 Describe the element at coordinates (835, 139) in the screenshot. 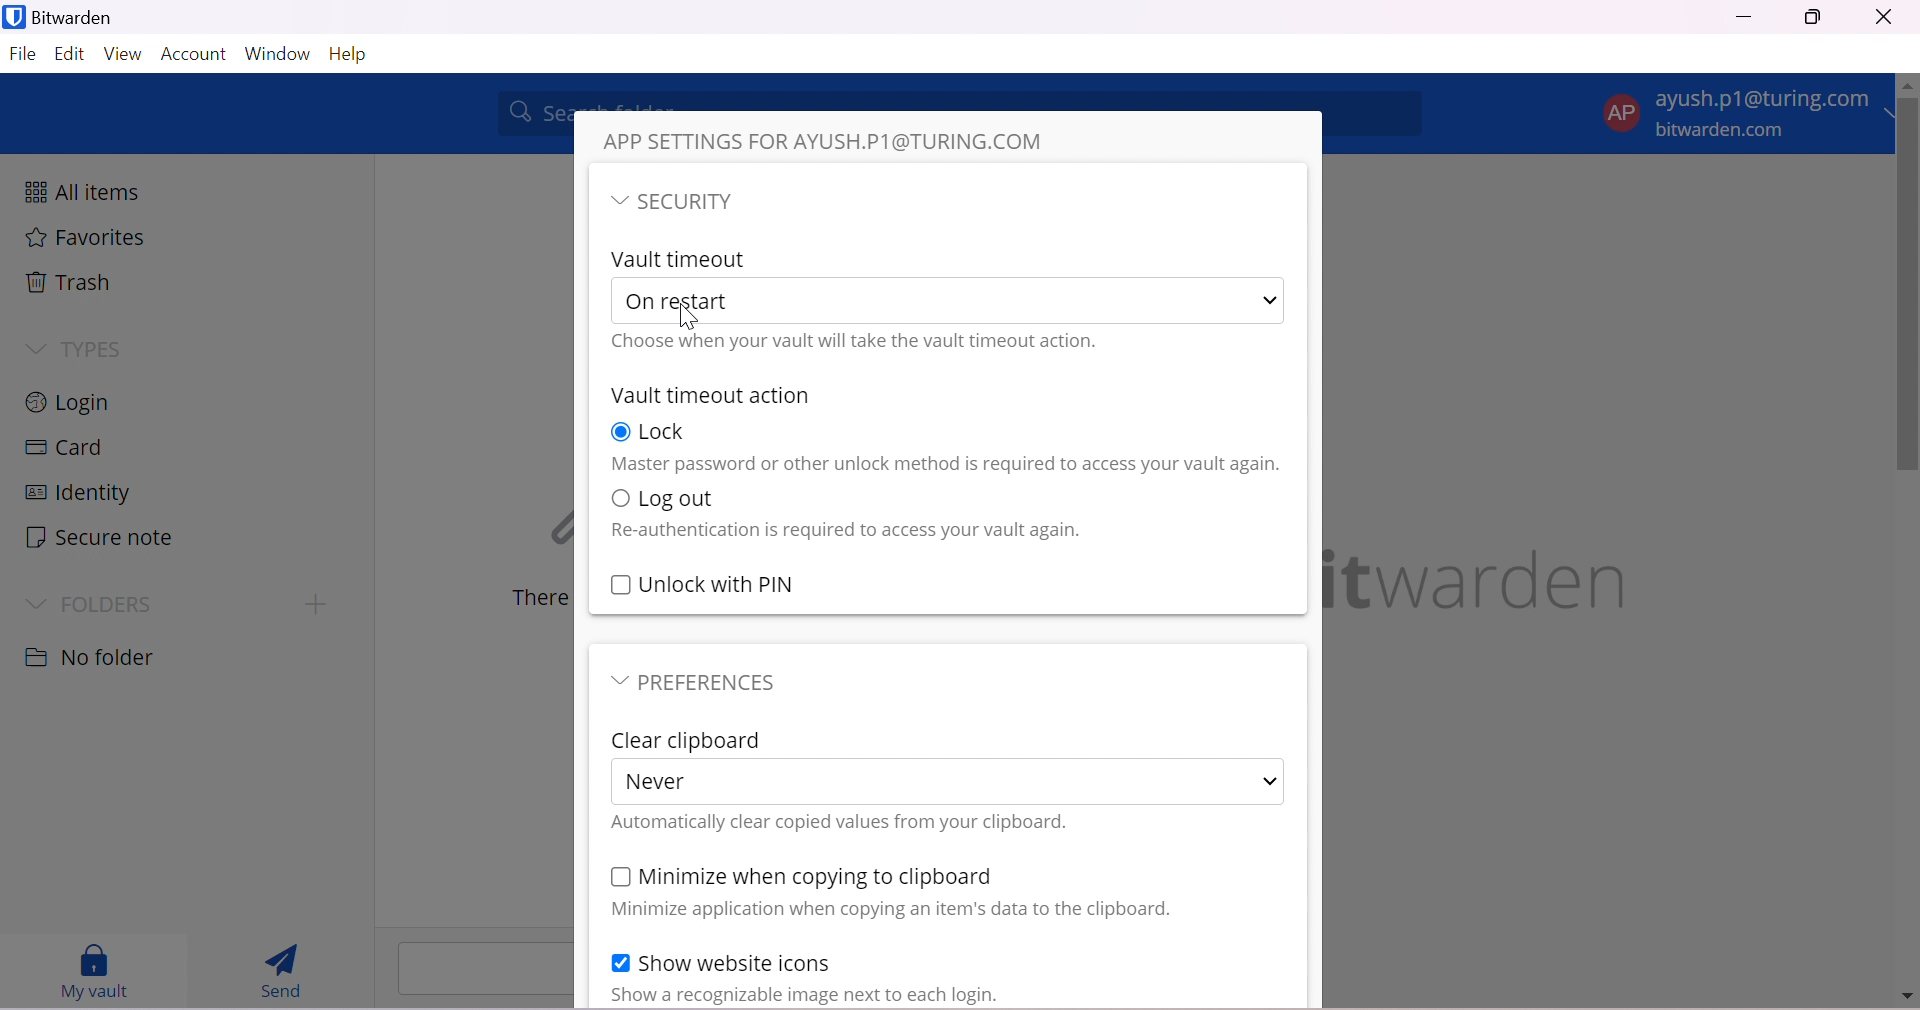

I see `APP SETTINGS FOR AYUSH.P1@TURING.COM` at that location.